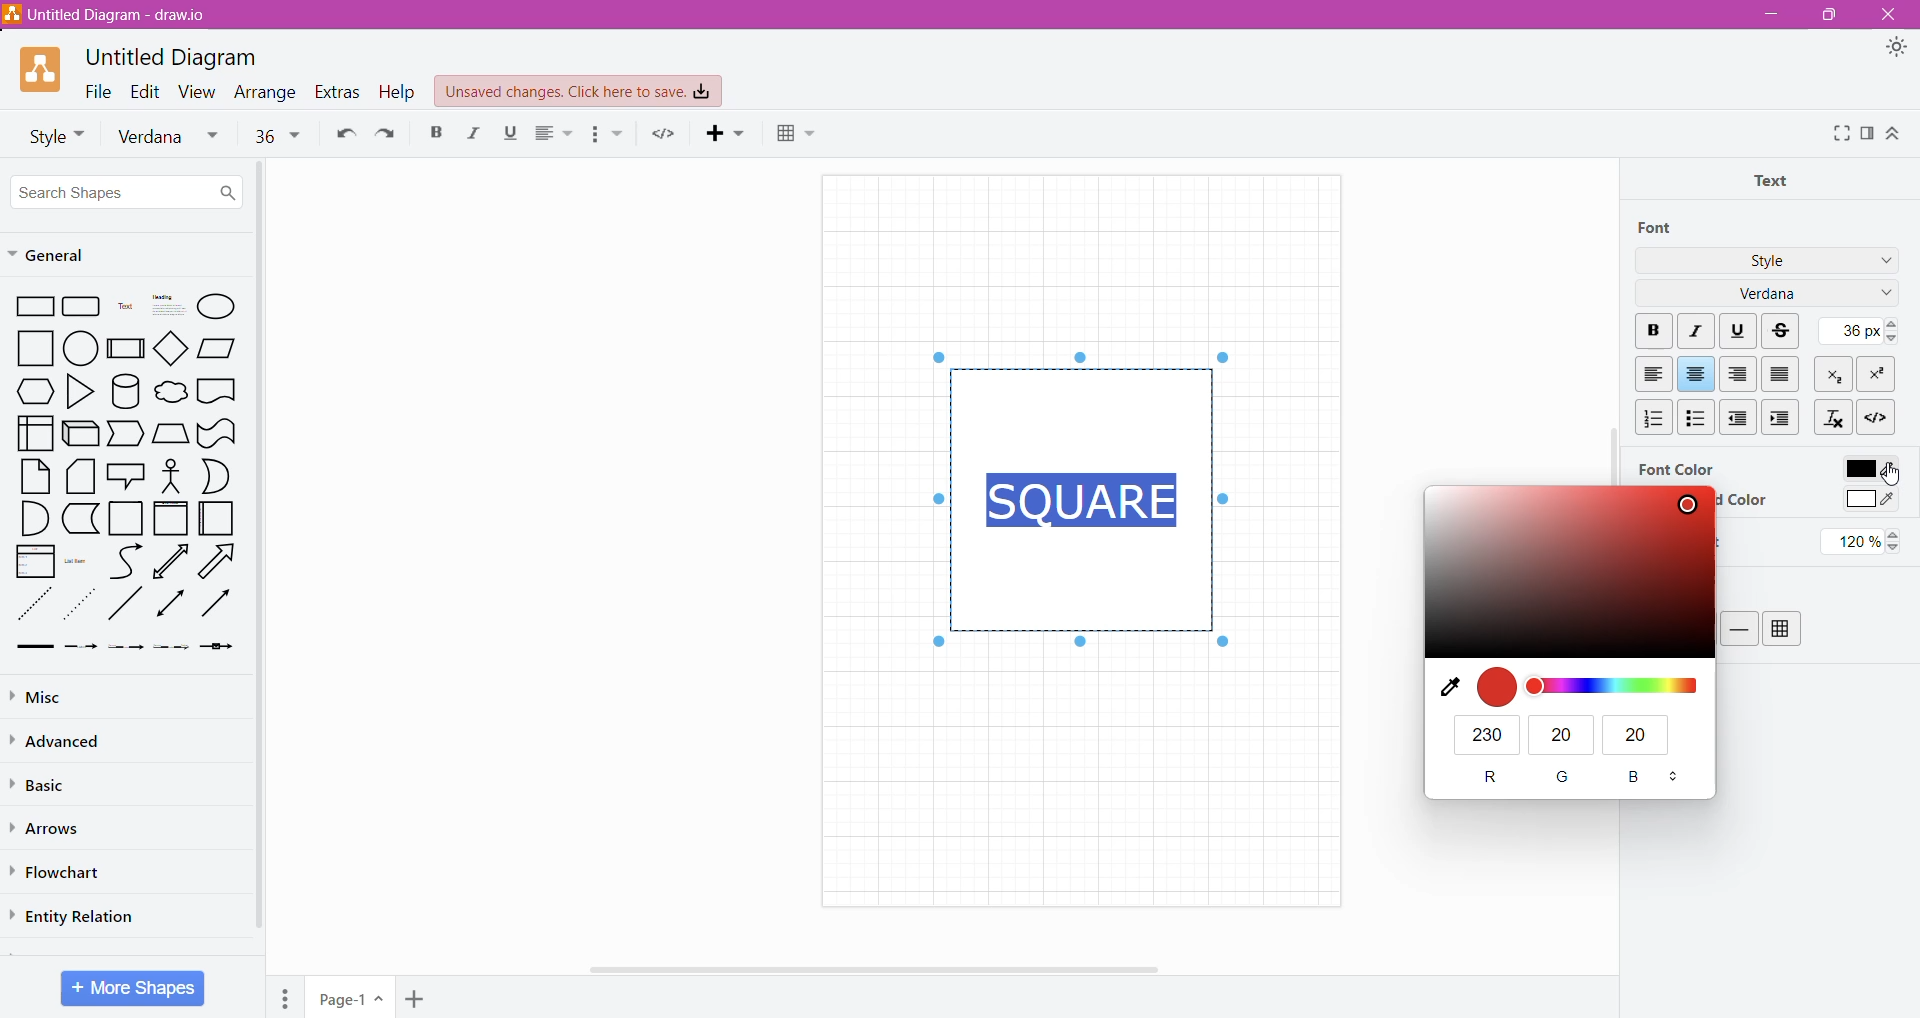 The image size is (1920, 1018). I want to click on Curved Line, so click(125, 562).